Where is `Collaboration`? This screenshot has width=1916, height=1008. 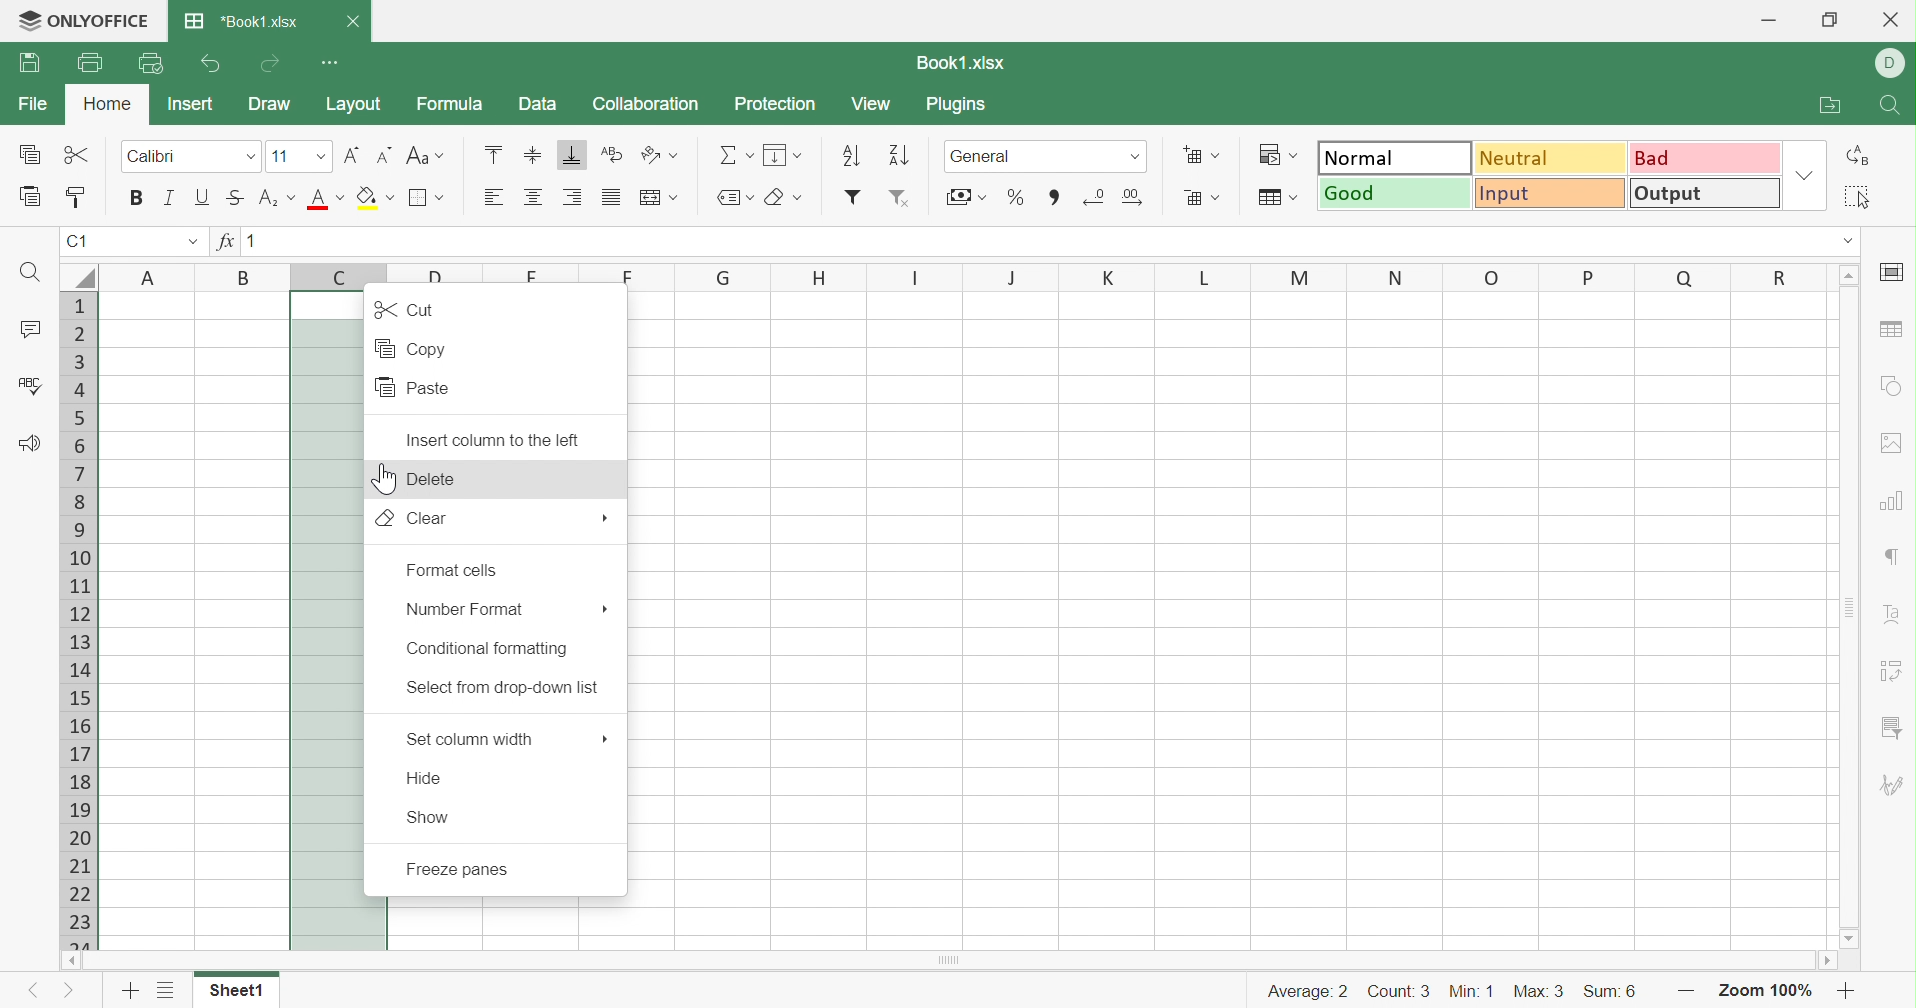 Collaboration is located at coordinates (646, 102).